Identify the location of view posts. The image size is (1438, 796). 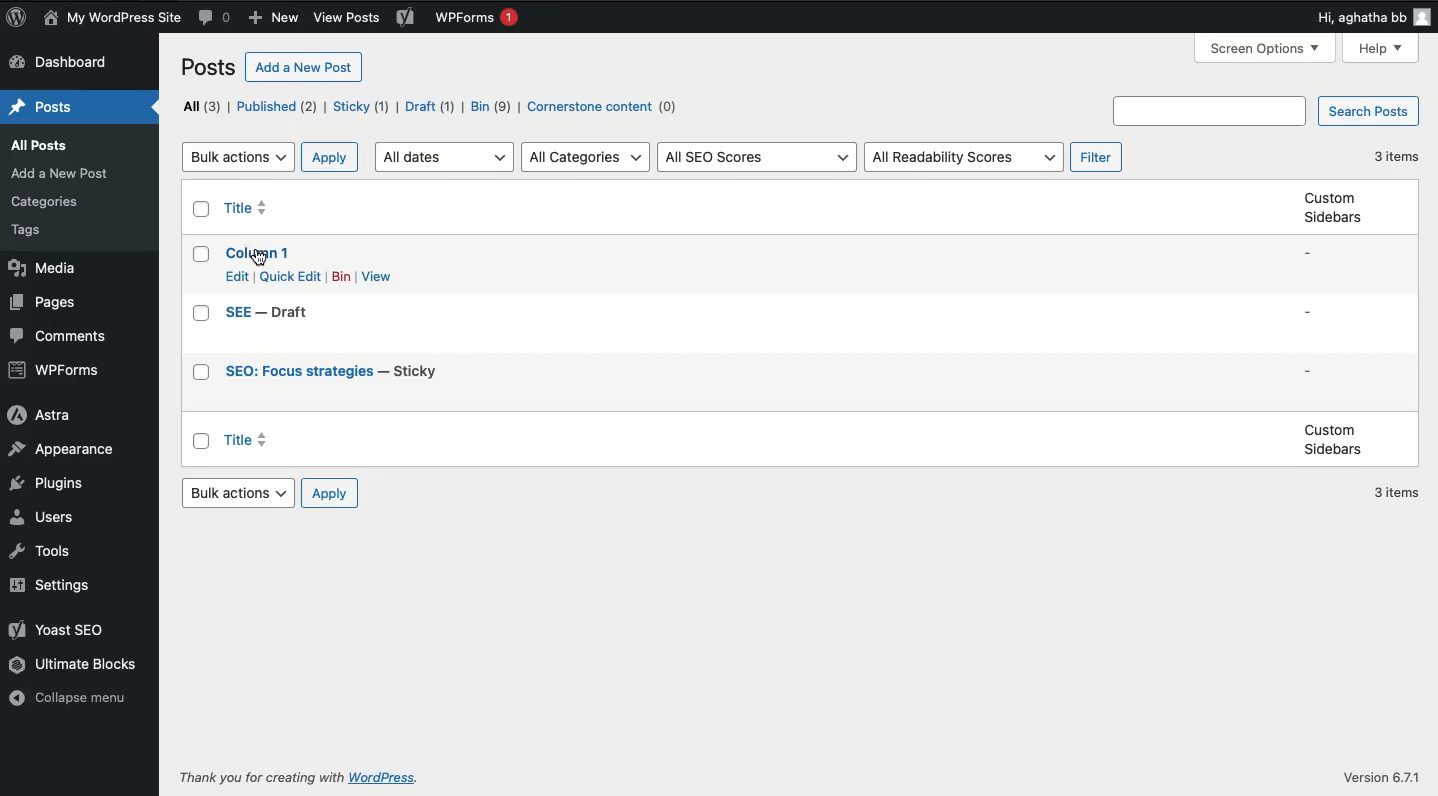
(363, 17).